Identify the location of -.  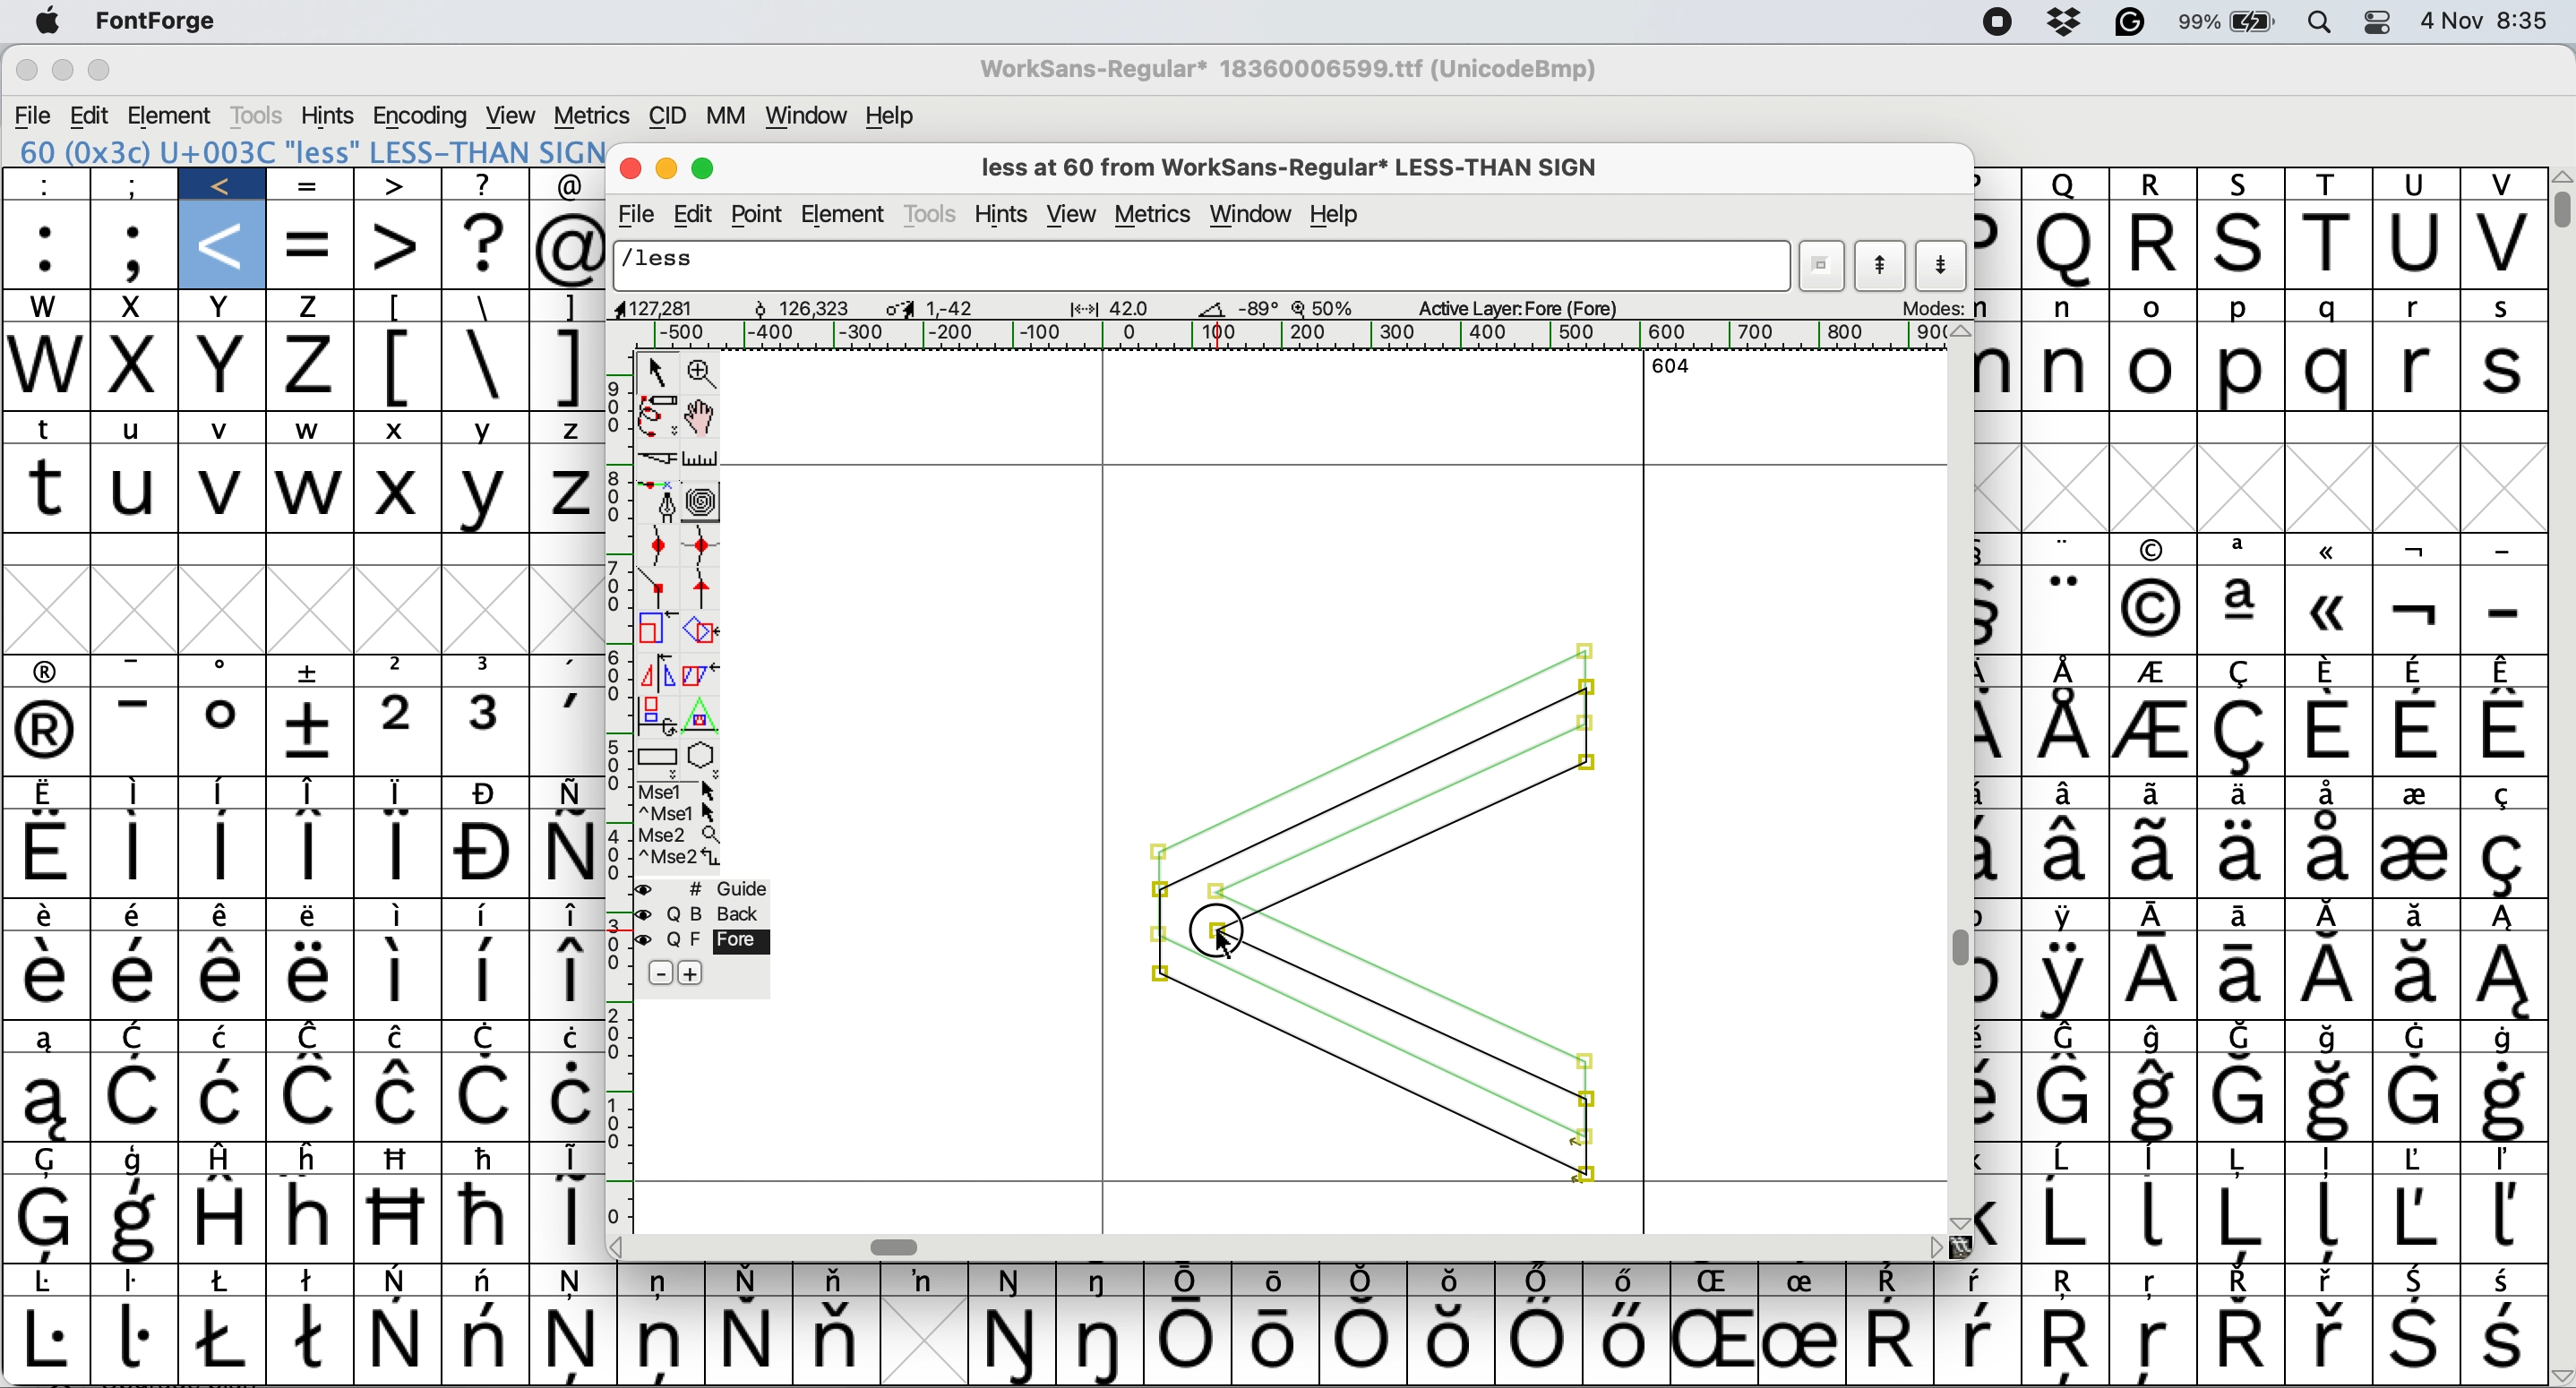
(2504, 552).